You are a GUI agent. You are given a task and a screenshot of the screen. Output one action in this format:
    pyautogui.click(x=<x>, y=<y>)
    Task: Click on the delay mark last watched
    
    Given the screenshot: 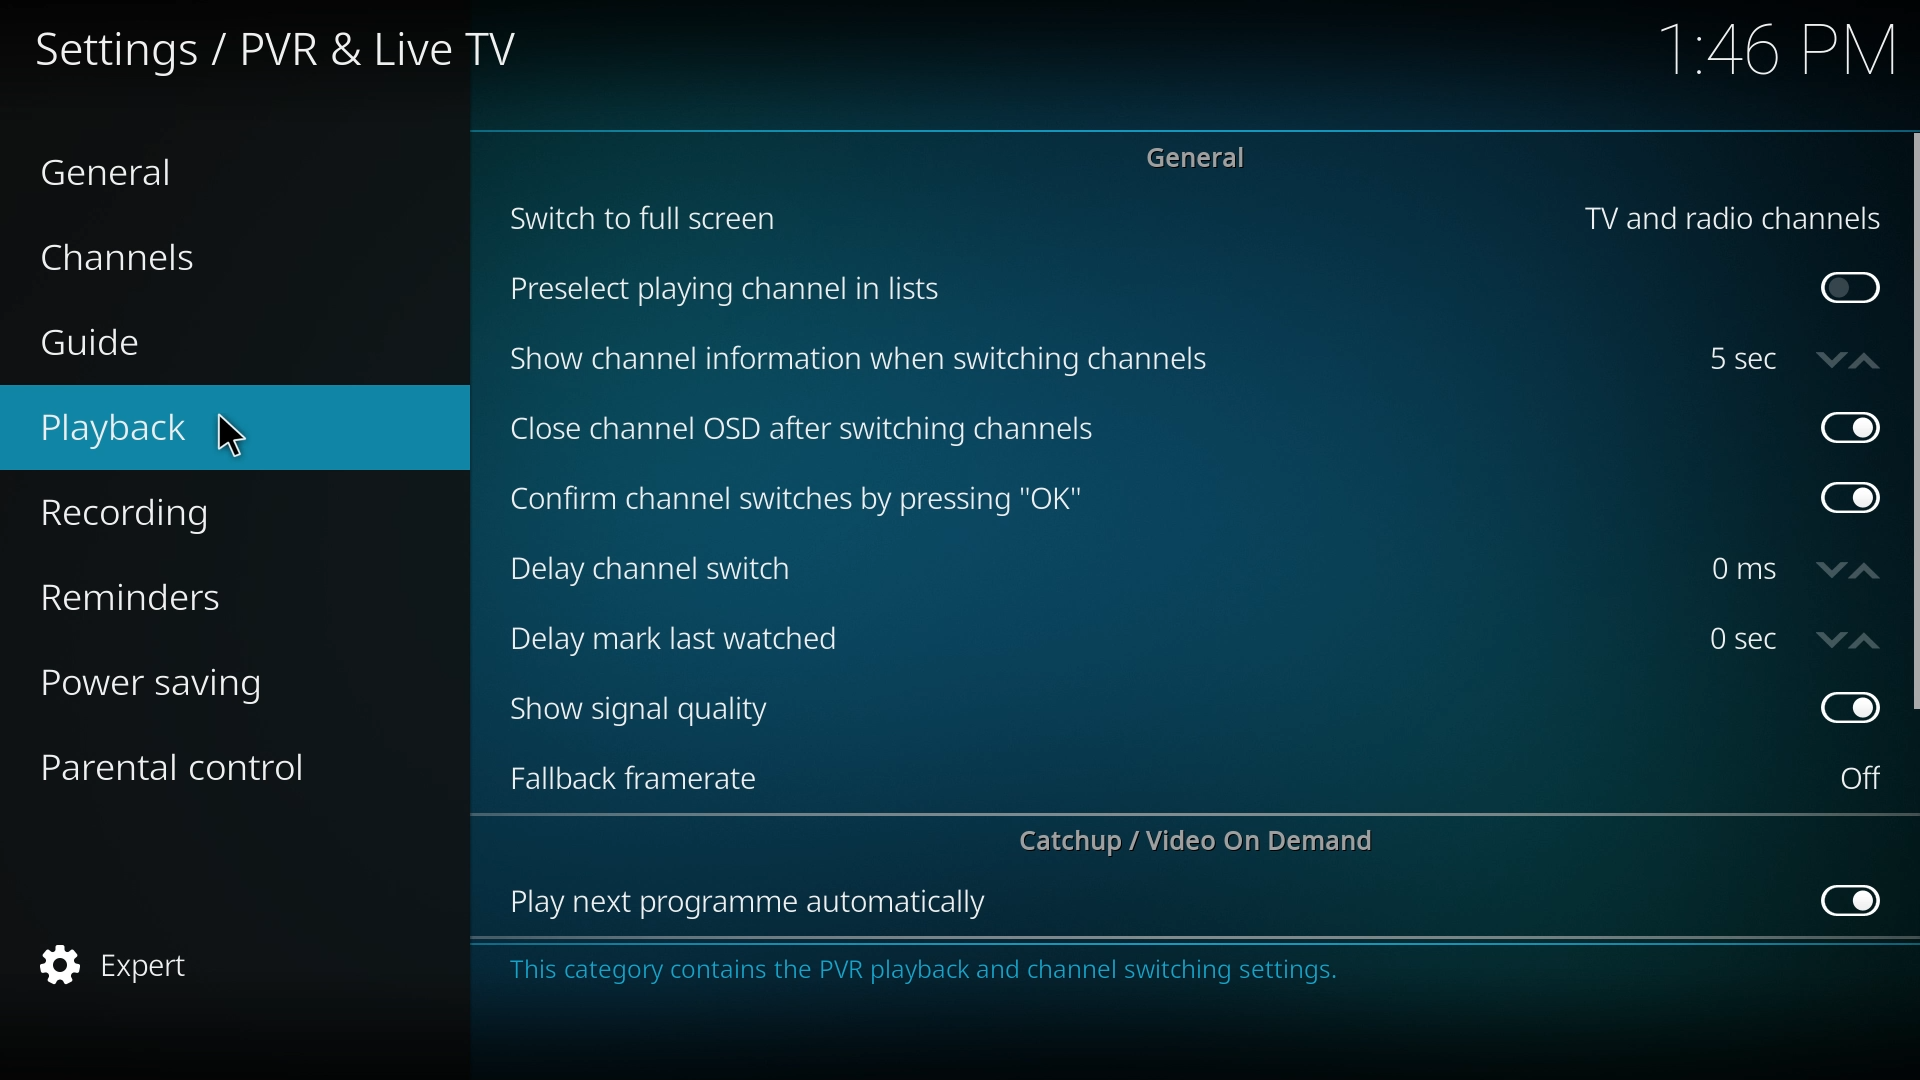 What is the action you would take?
    pyautogui.click(x=684, y=636)
    